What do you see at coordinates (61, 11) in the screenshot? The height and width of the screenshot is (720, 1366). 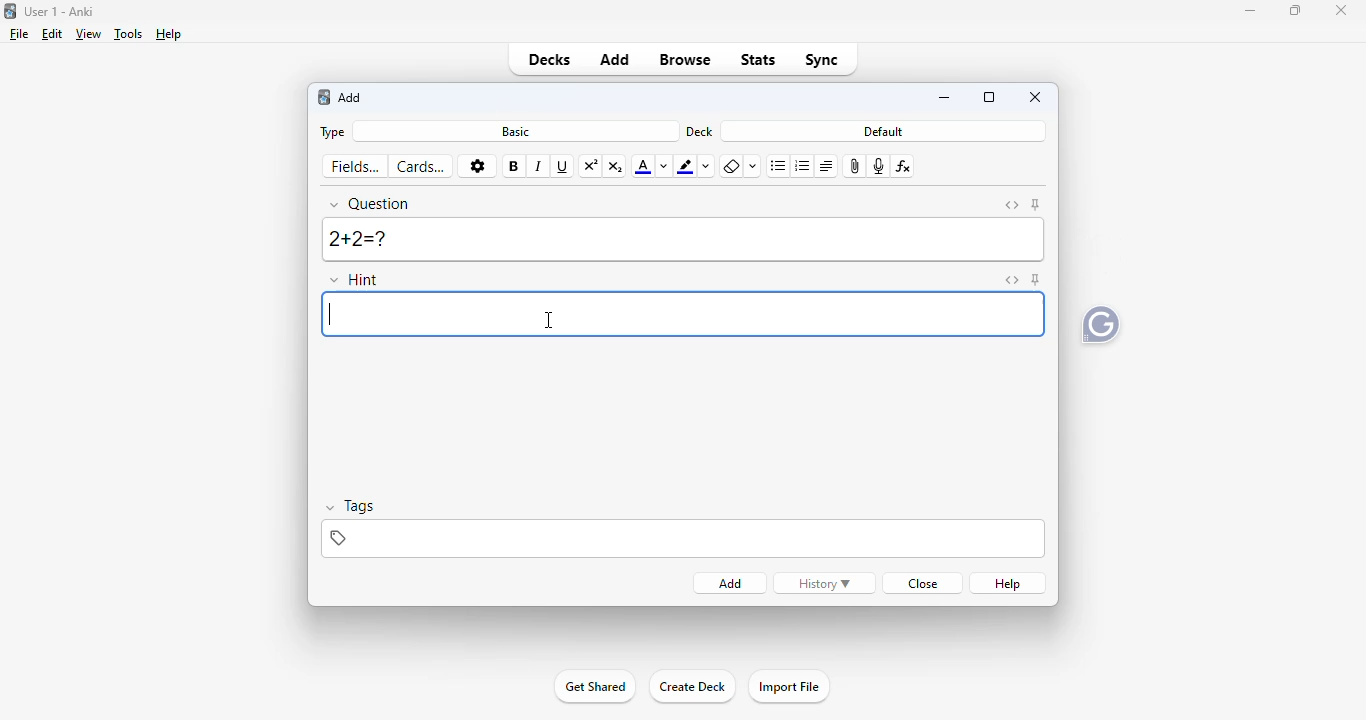 I see `User 1 - Anki` at bounding box center [61, 11].